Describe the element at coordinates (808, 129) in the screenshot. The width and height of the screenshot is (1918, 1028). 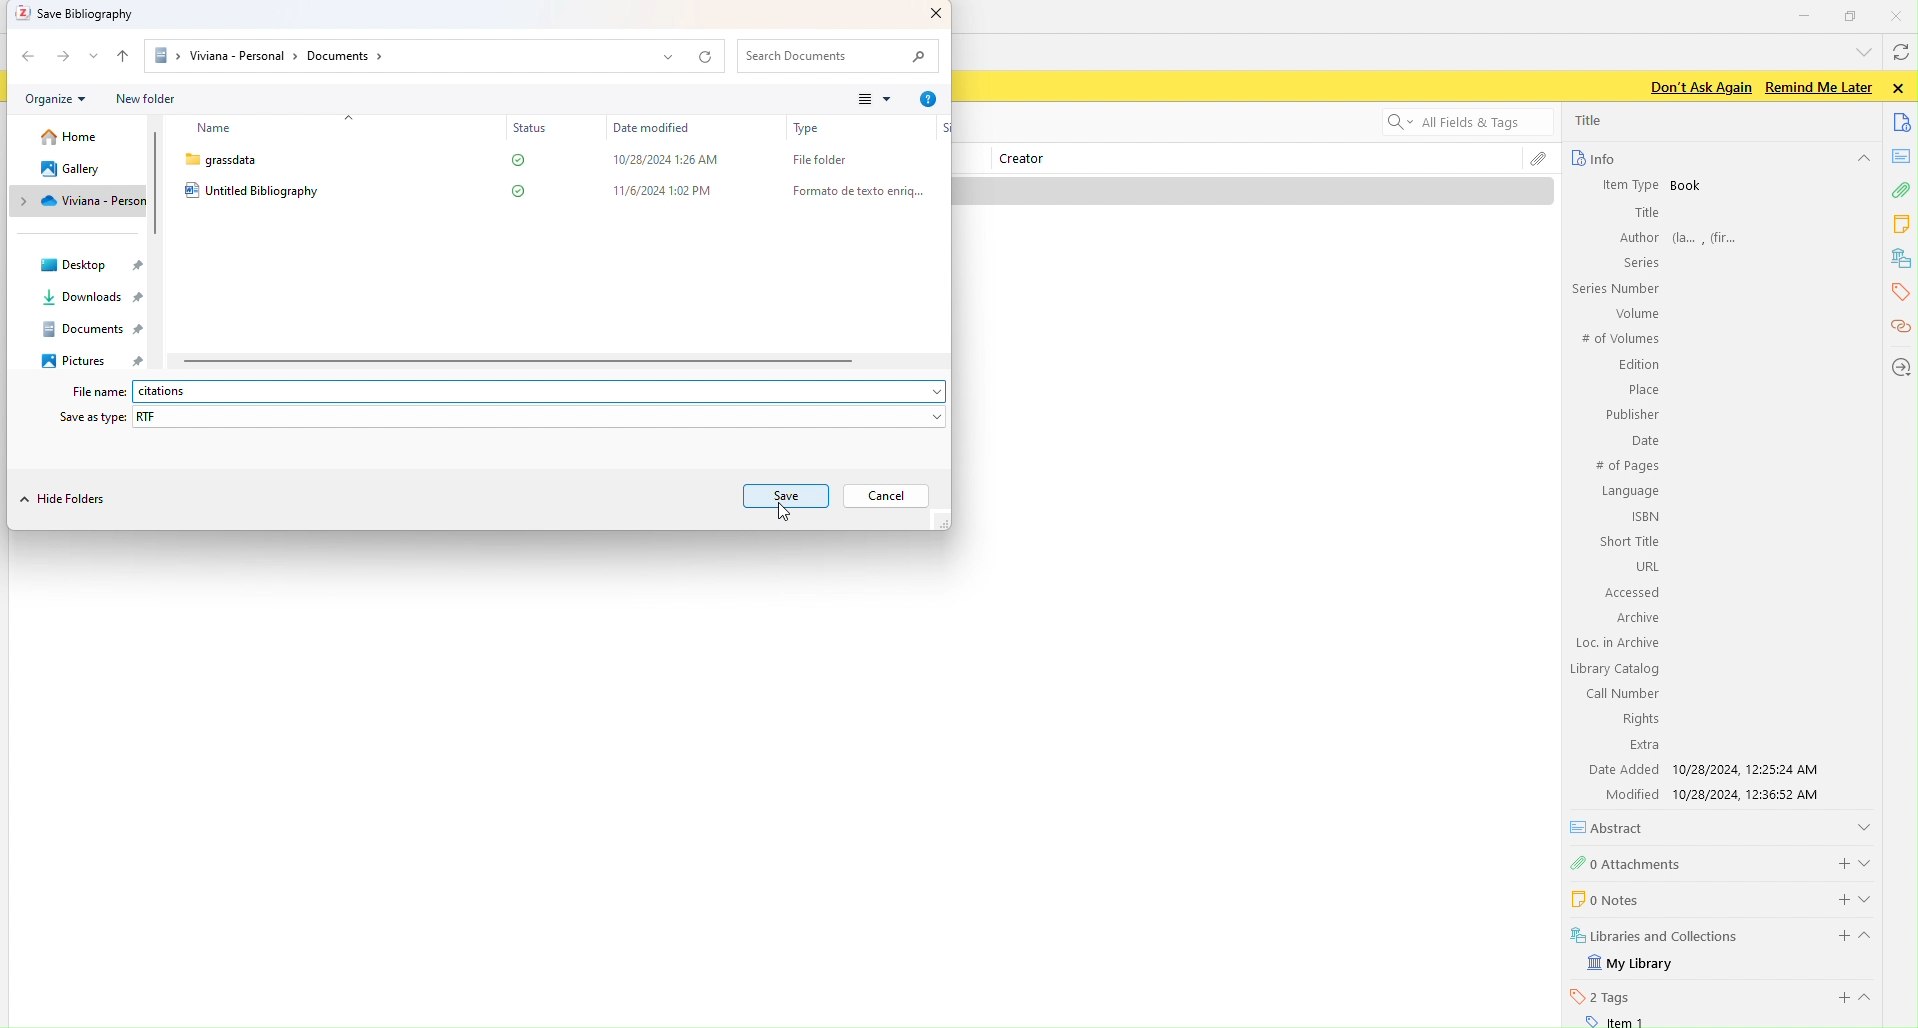
I see `Type` at that location.